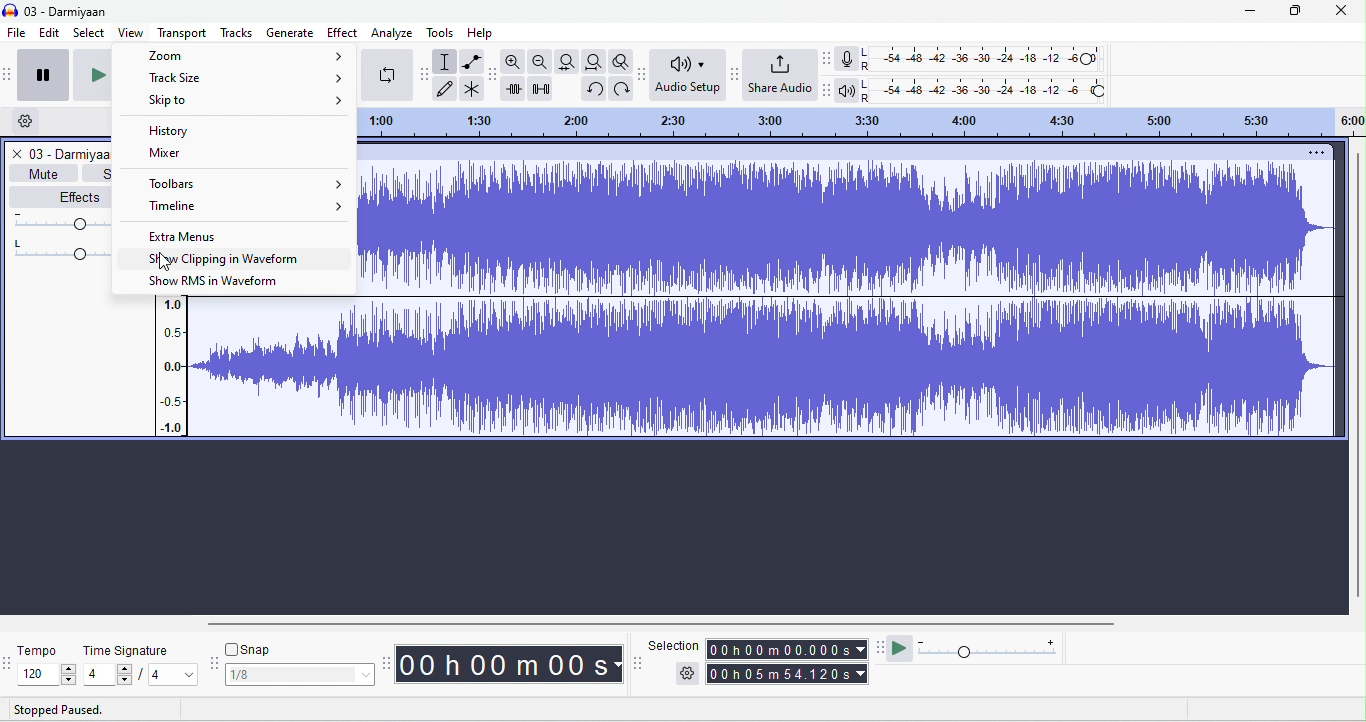 This screenshot has width=1366, height=722. I want to click on loop, so click(390, 75).